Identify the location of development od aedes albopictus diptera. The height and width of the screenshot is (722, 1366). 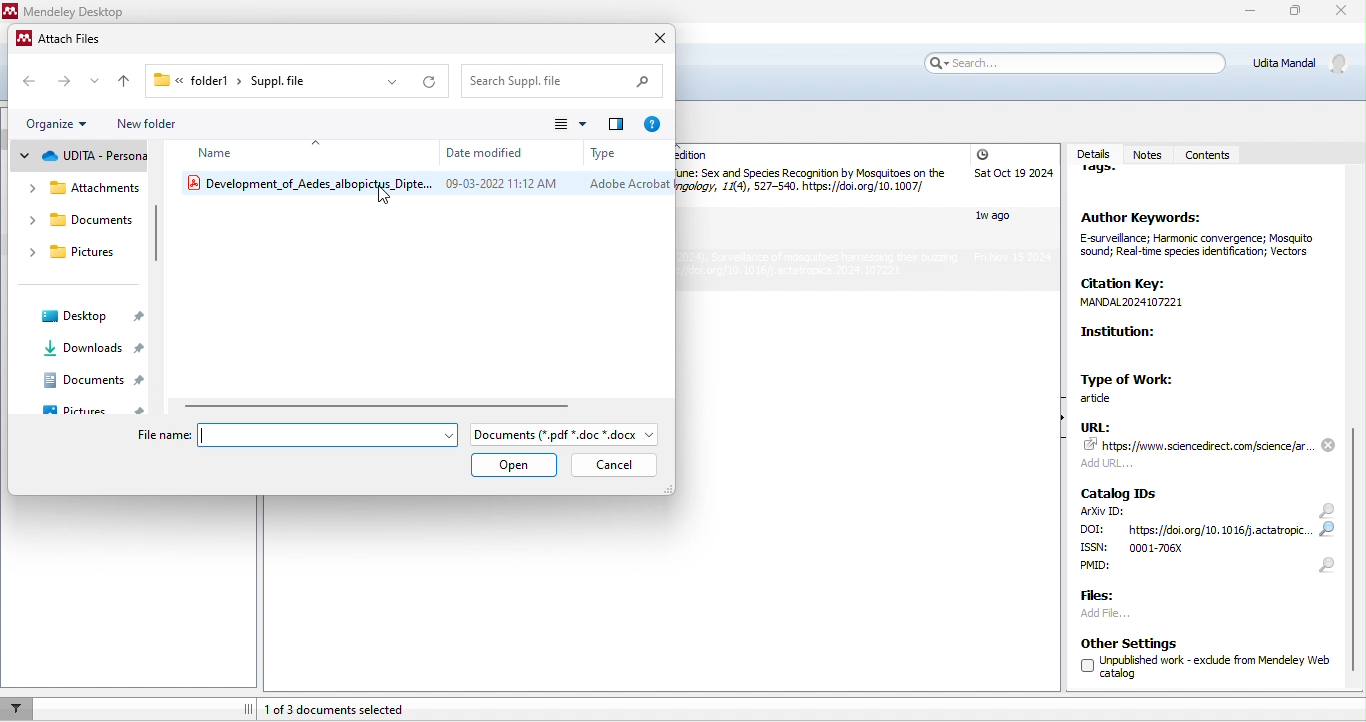
(424, 184).